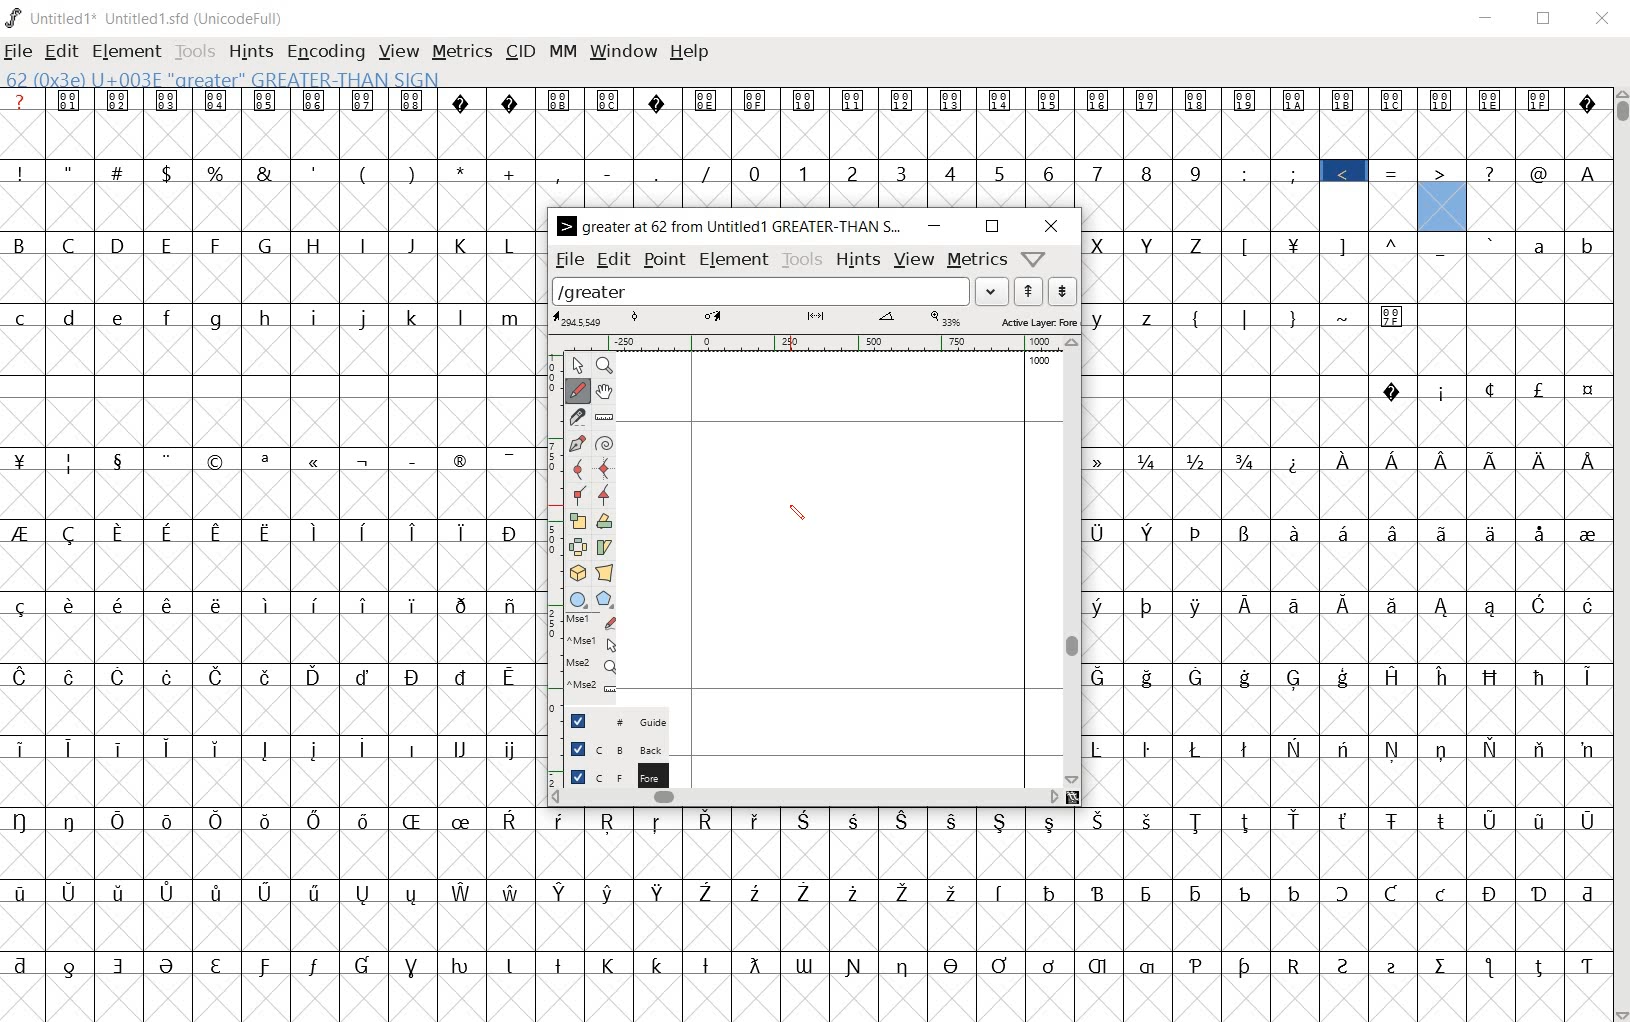  I want to click on glyph characters, so click(1074, 915).